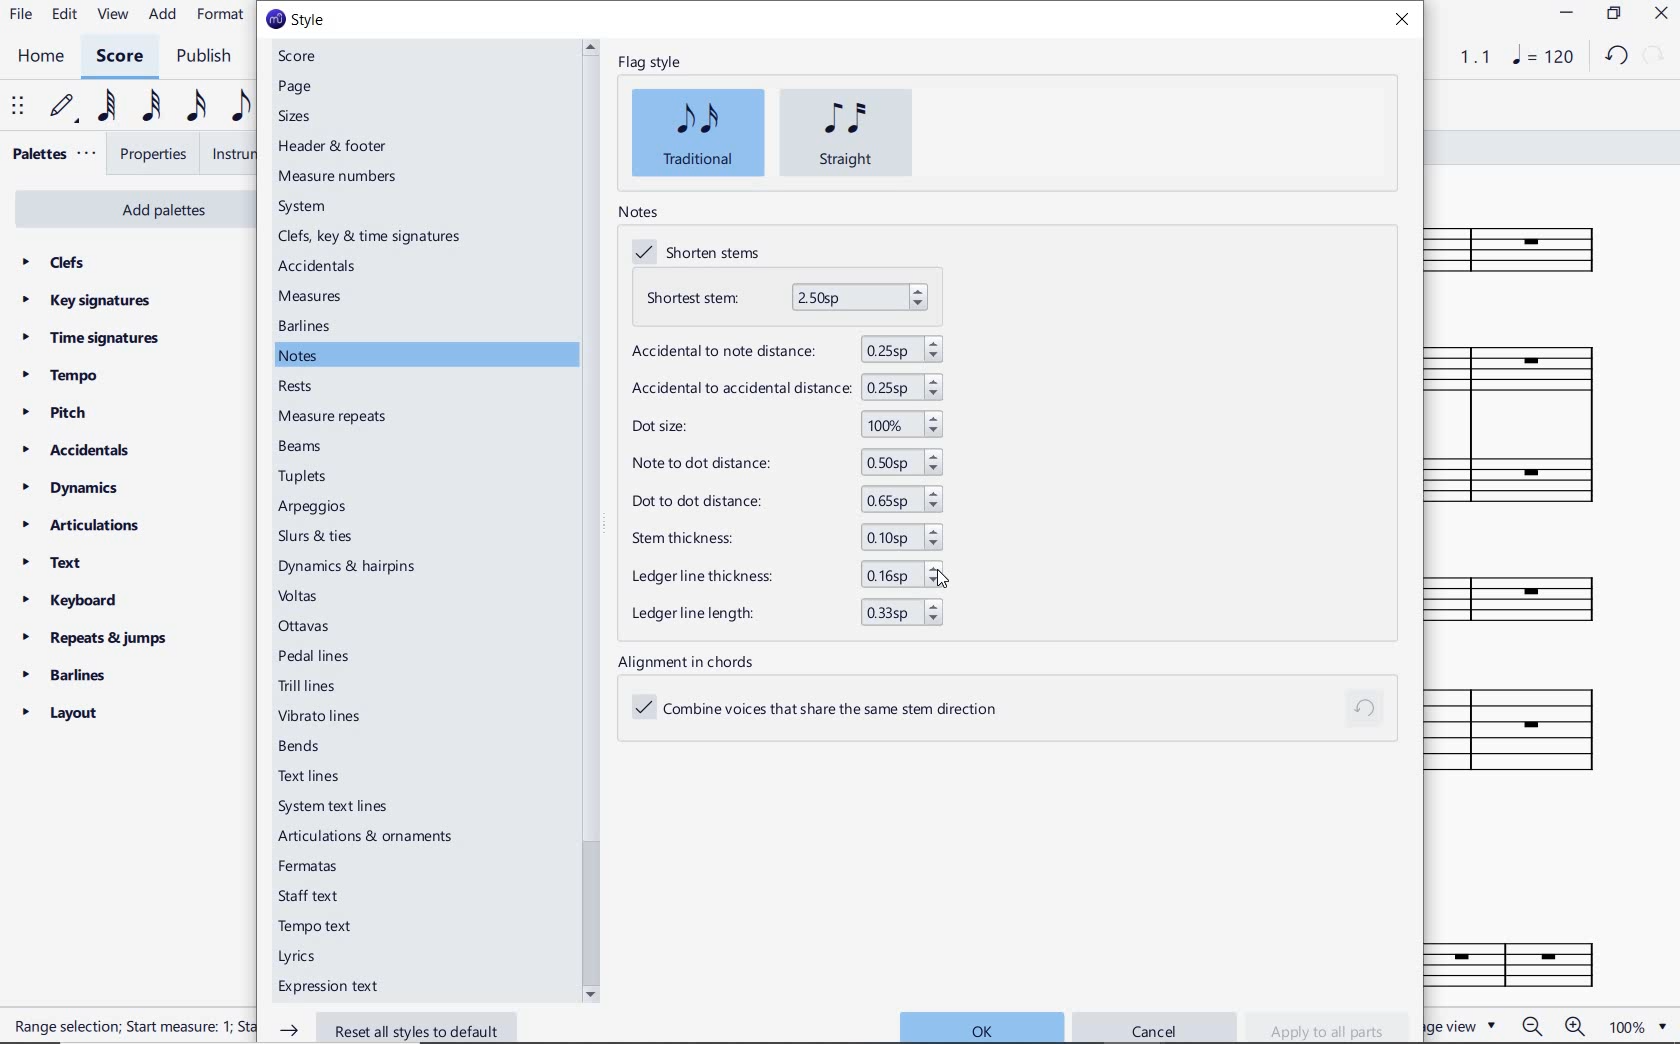 Image resolution: width=1680 pixels, height=1044 pixels. What do you see at coordinates (81, 526) in the screenshot?
I see `articulations` at bounding box center [81, 526].